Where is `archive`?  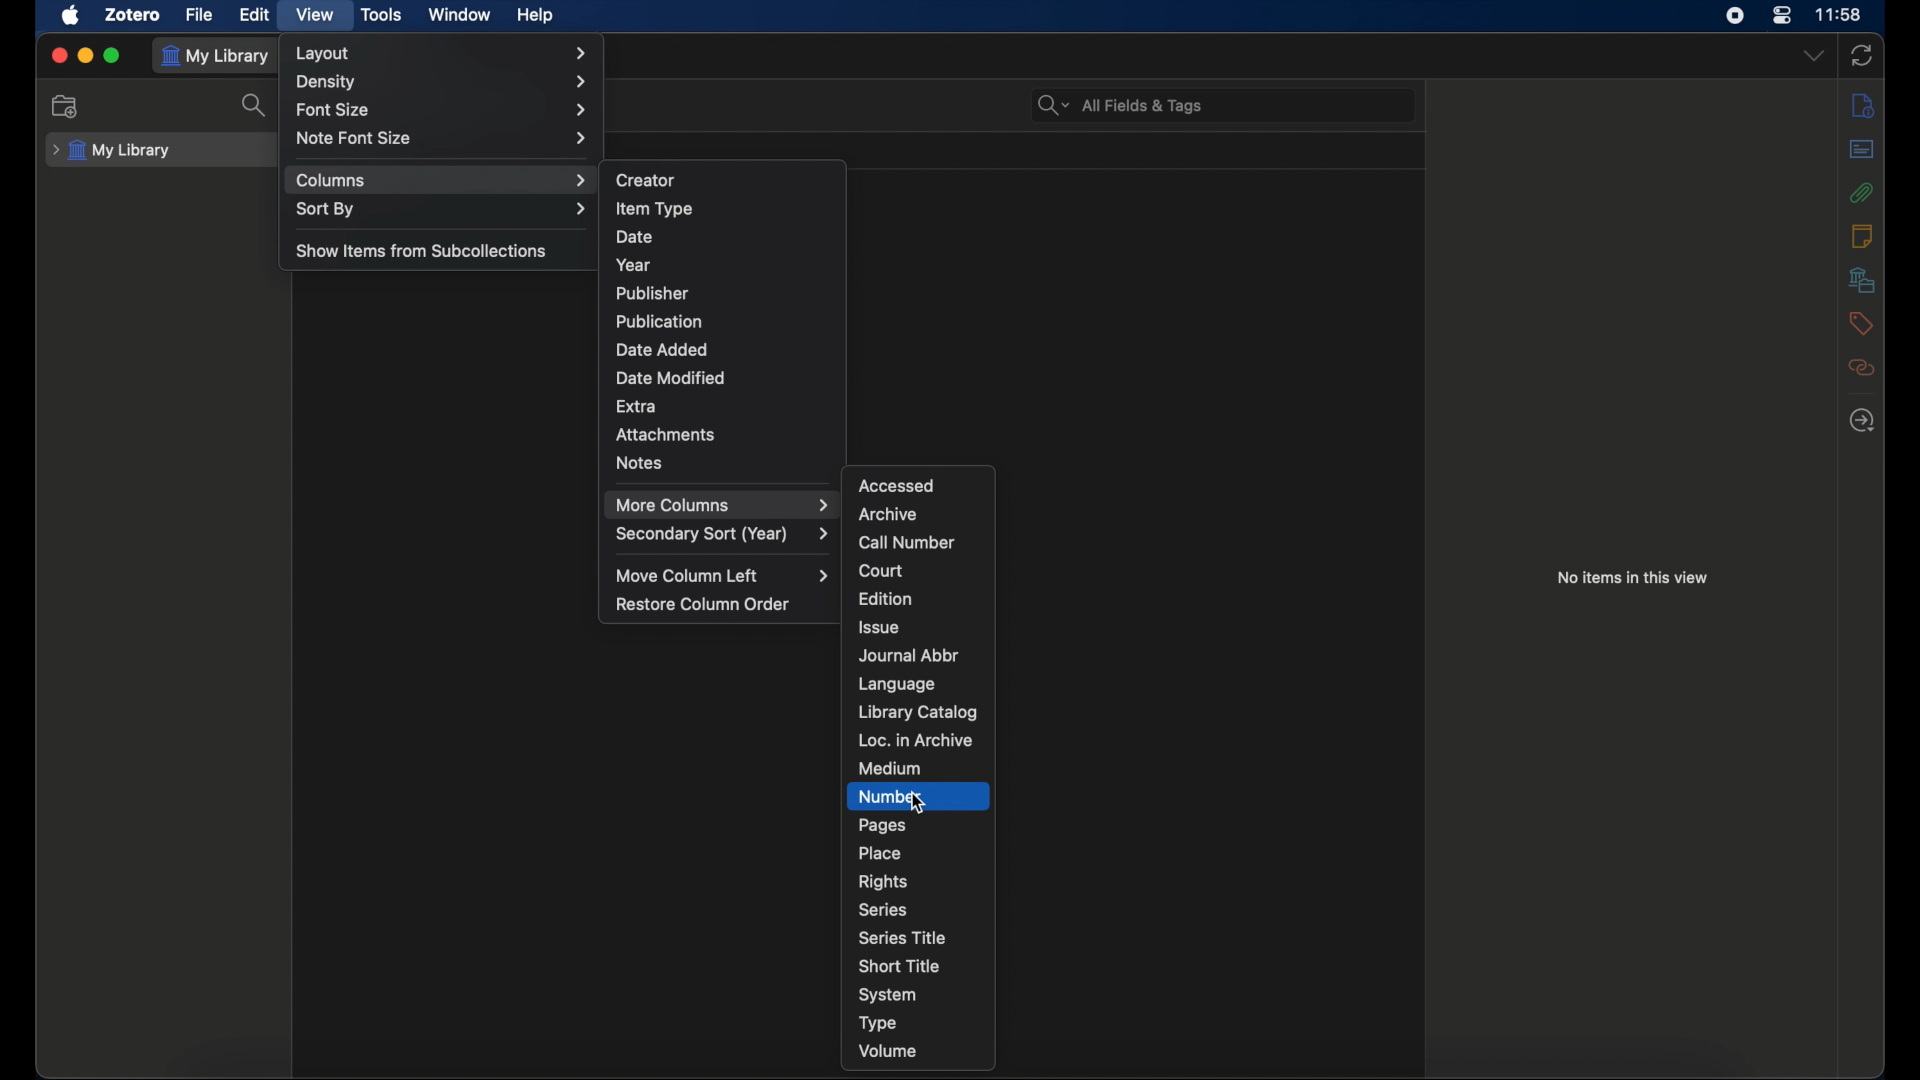 archive is located at coordinates (886, 514).